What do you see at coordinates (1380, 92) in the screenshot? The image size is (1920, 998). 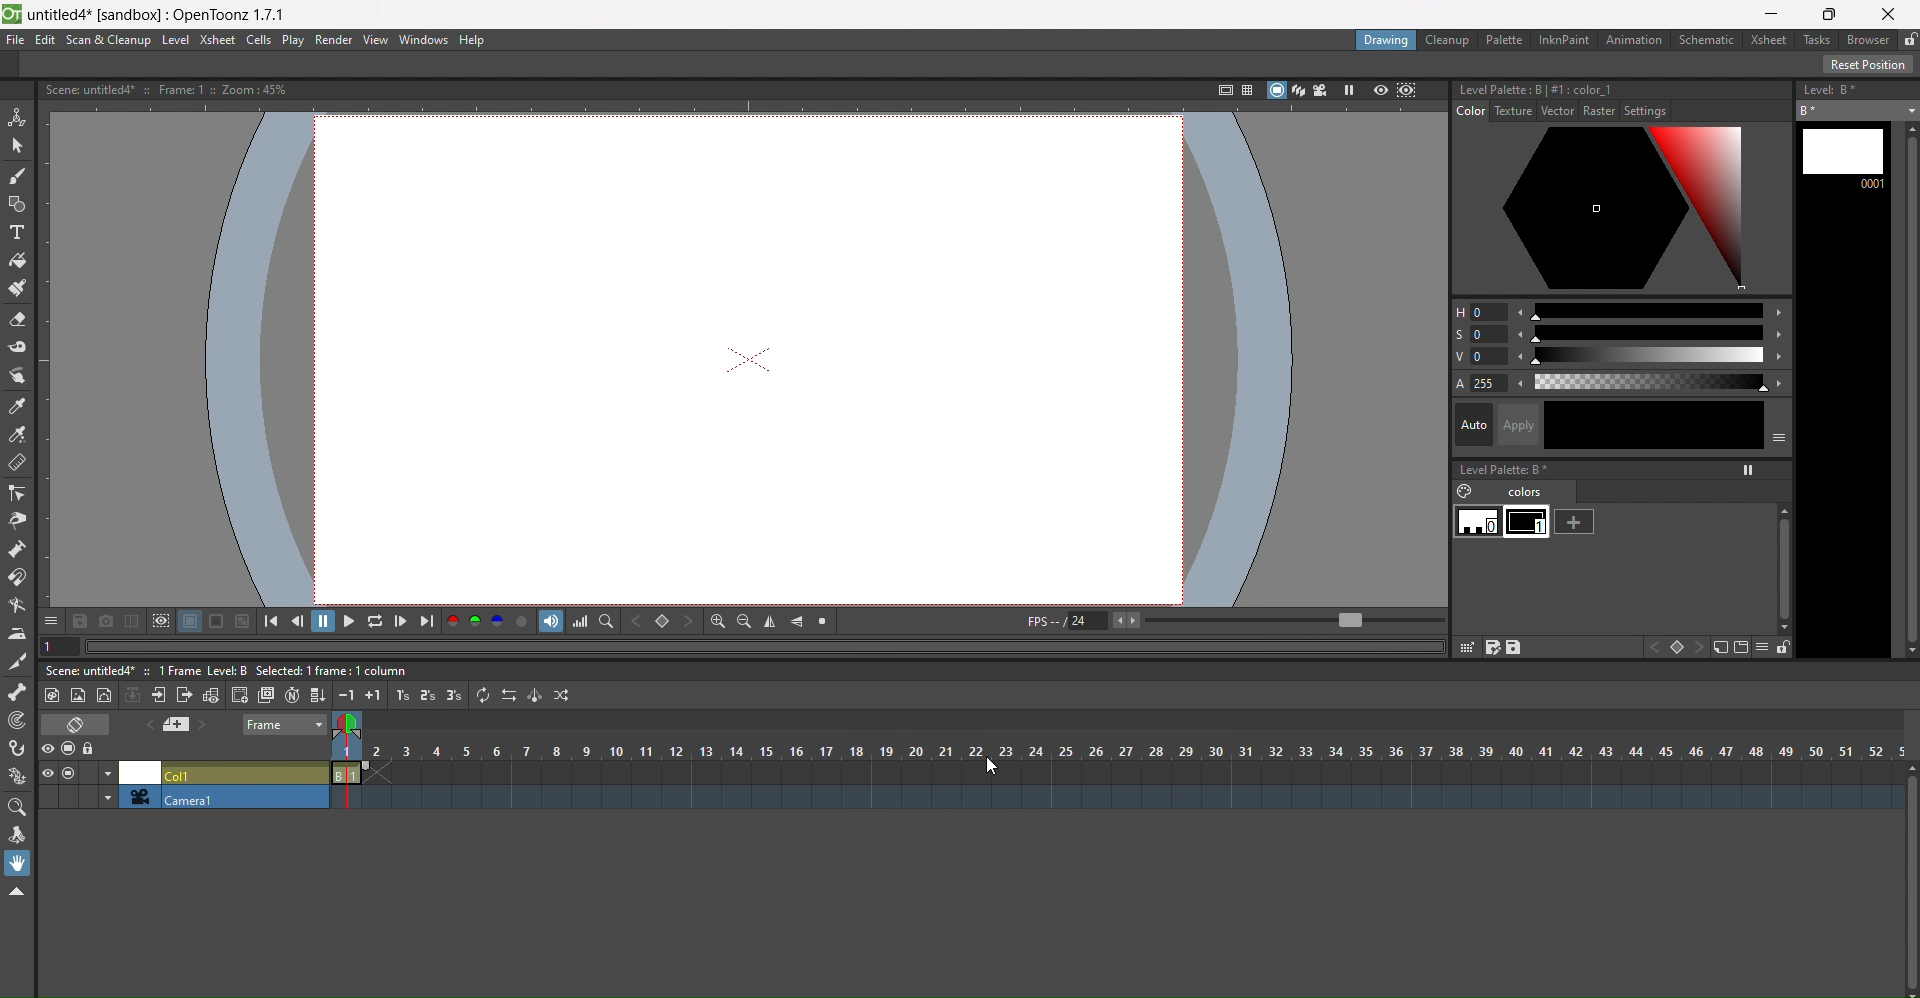 I see `preview` at bounding box center [1380, 92].